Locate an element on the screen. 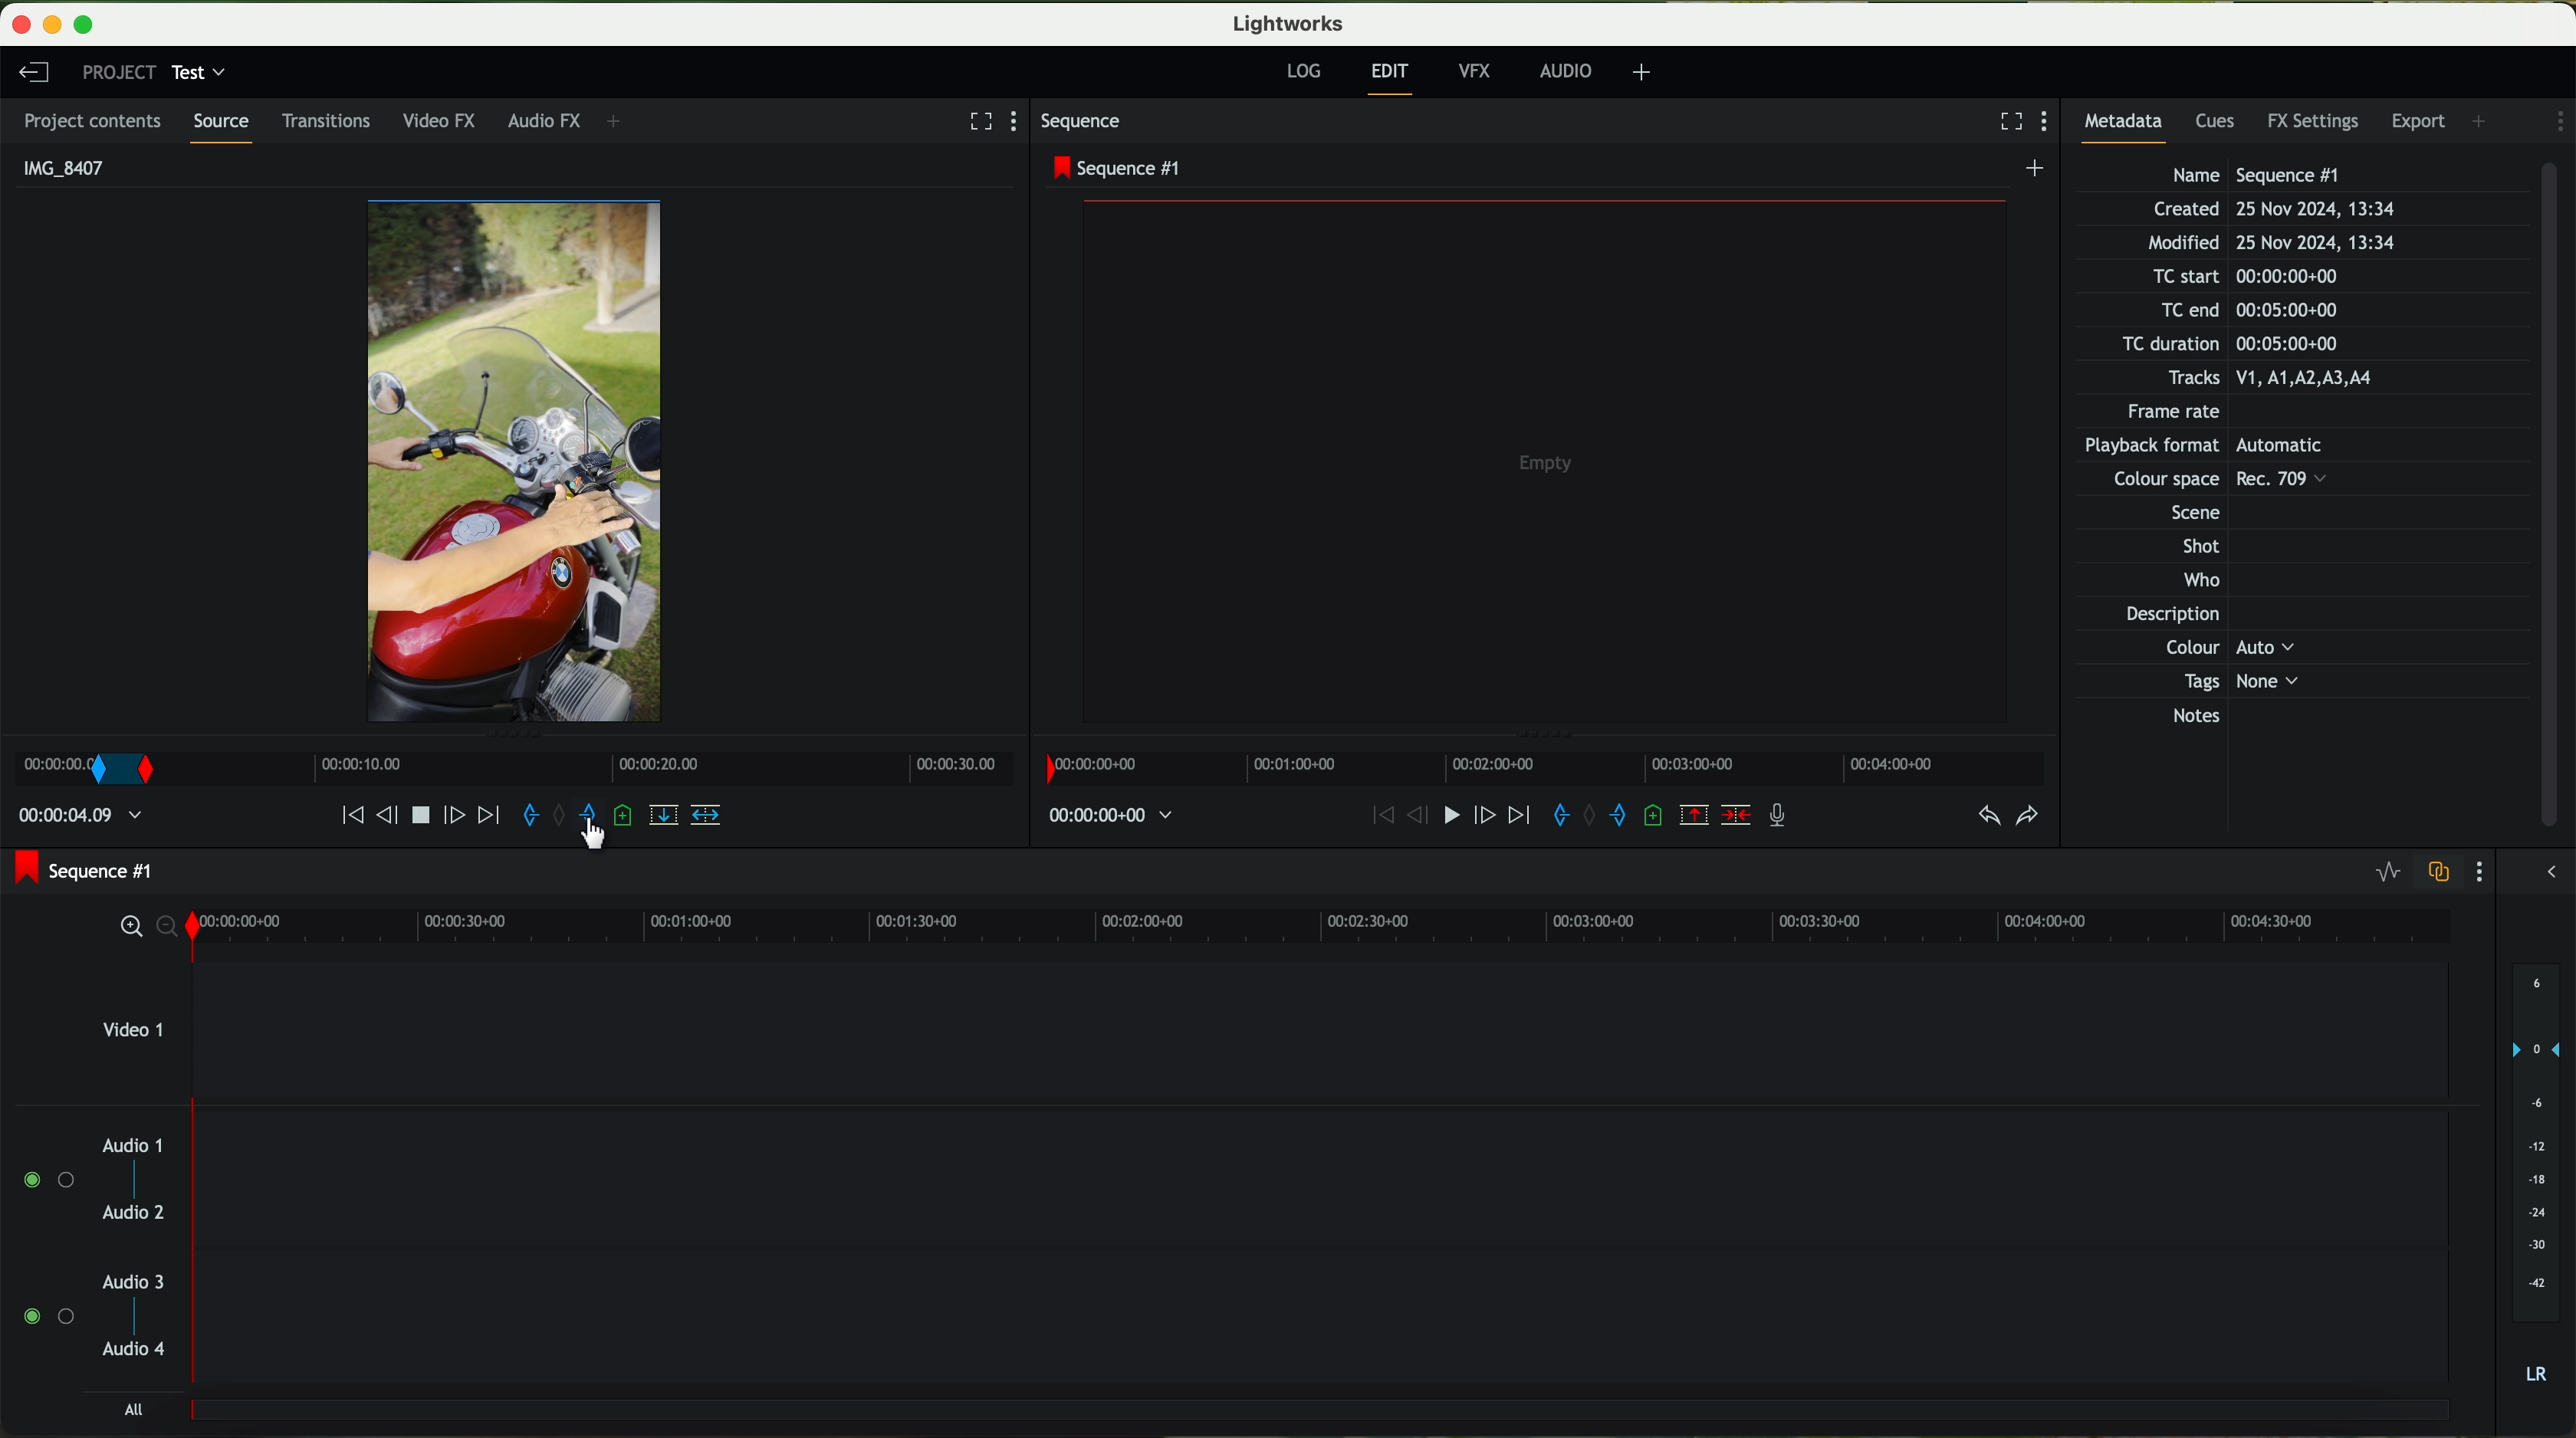 The image size is (2576, 1438). add an out mark is located at coordinates (1609, 816).